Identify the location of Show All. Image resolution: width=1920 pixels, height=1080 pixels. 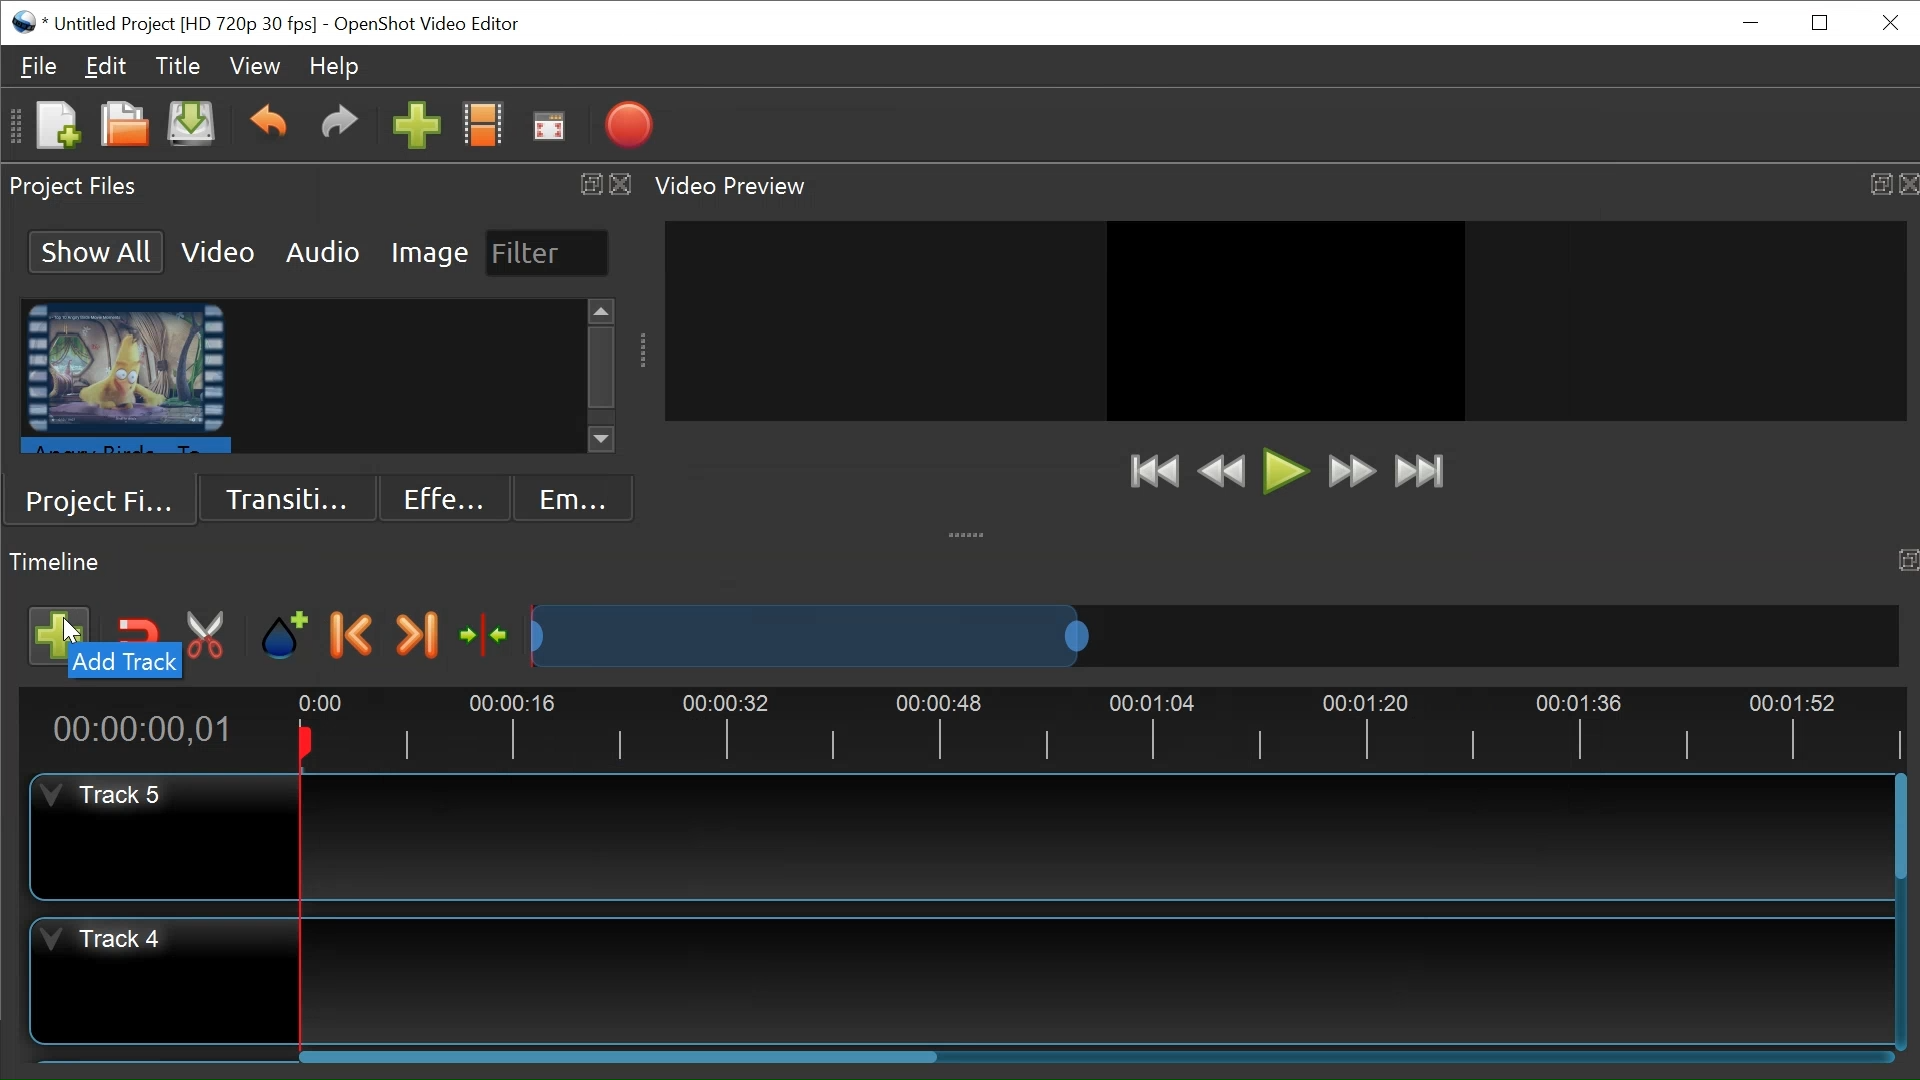
(97, 251).